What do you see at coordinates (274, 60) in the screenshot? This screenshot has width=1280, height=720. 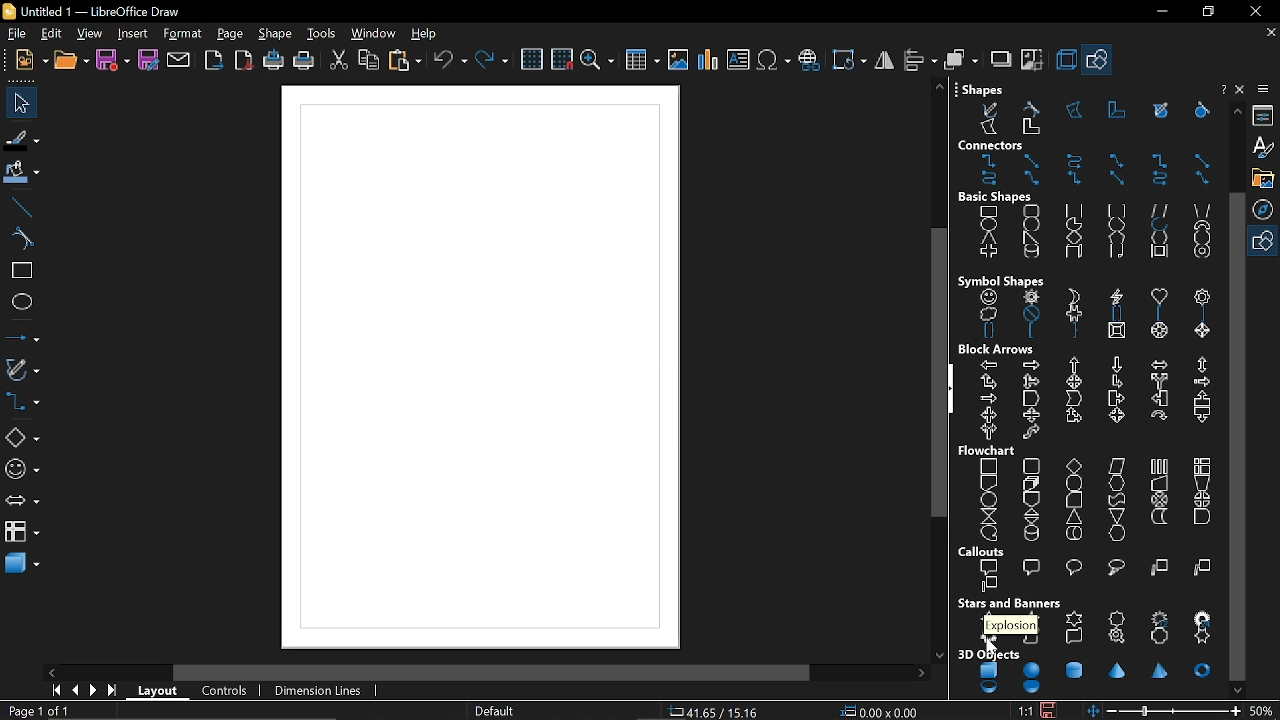 I see `print directly` at bounding box center [274, 60].